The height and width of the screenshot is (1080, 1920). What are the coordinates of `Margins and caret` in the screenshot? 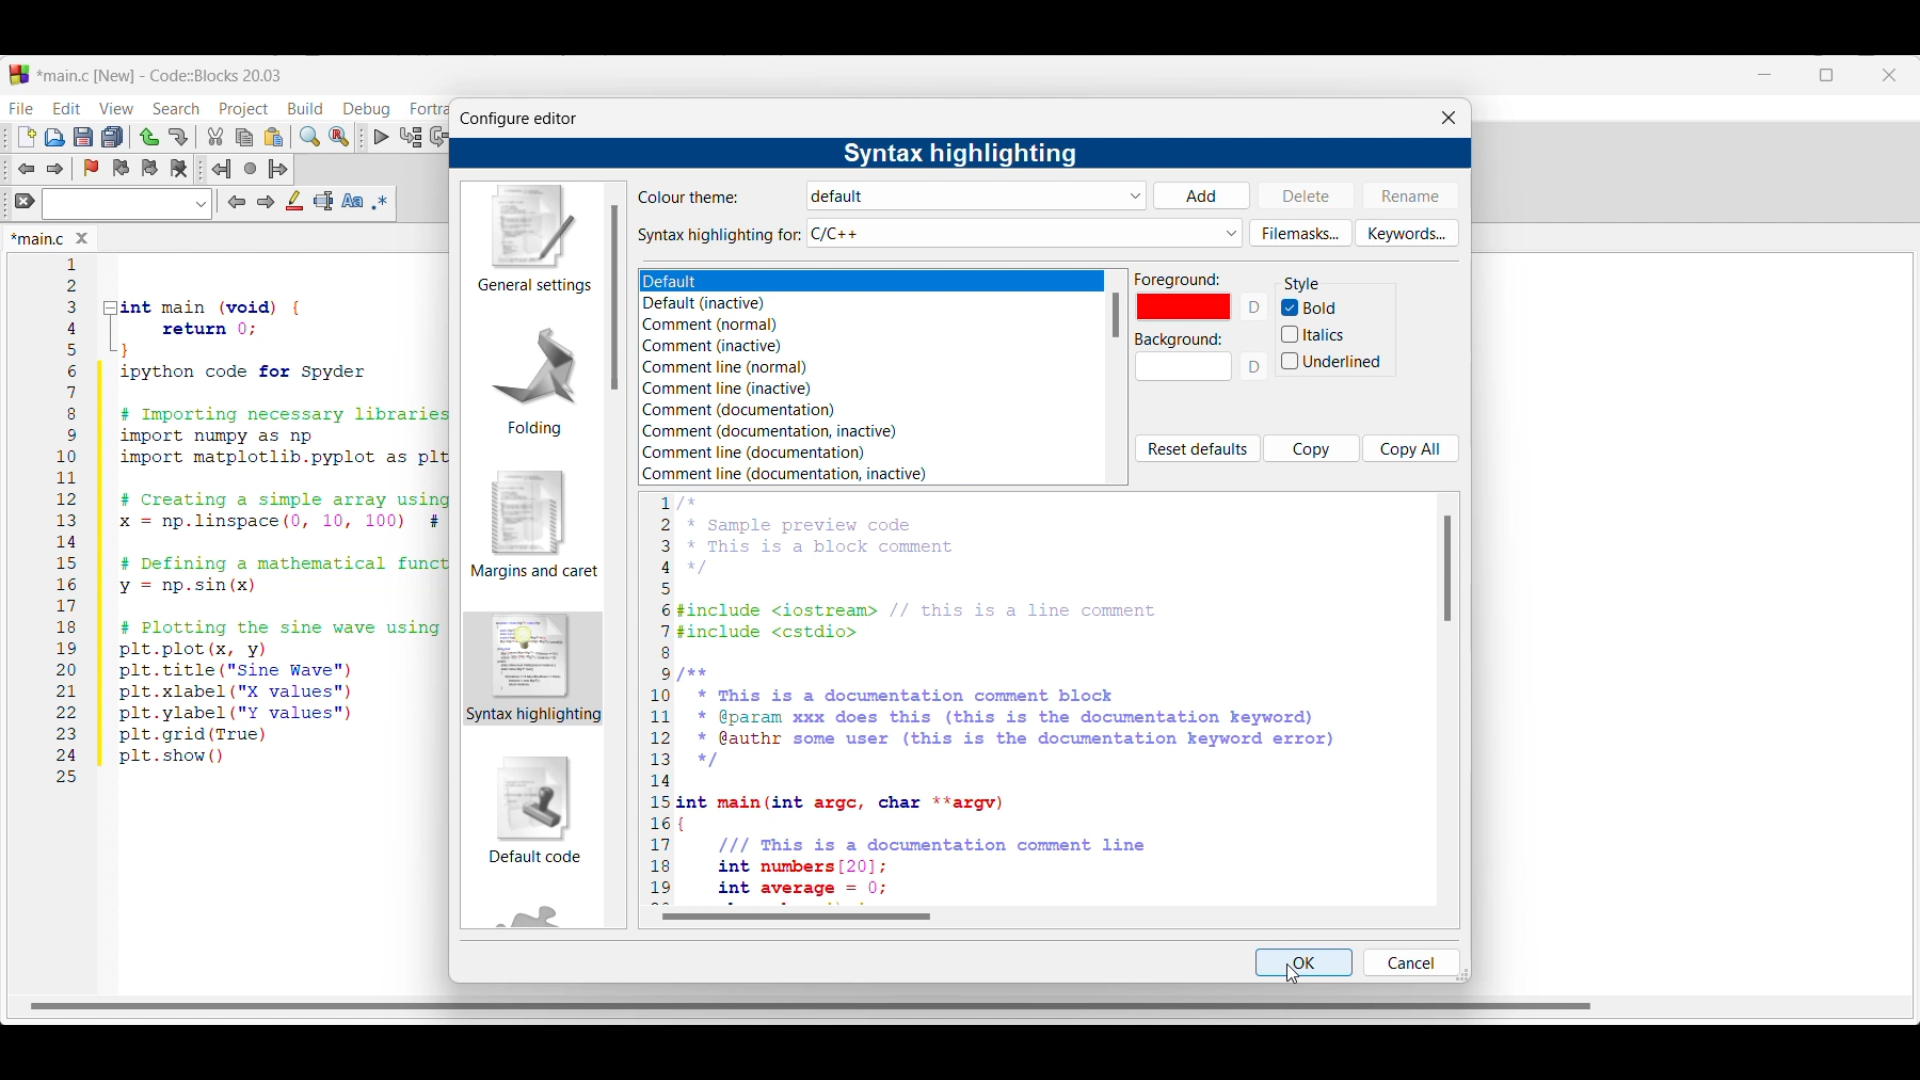 It's located at (535, 524).